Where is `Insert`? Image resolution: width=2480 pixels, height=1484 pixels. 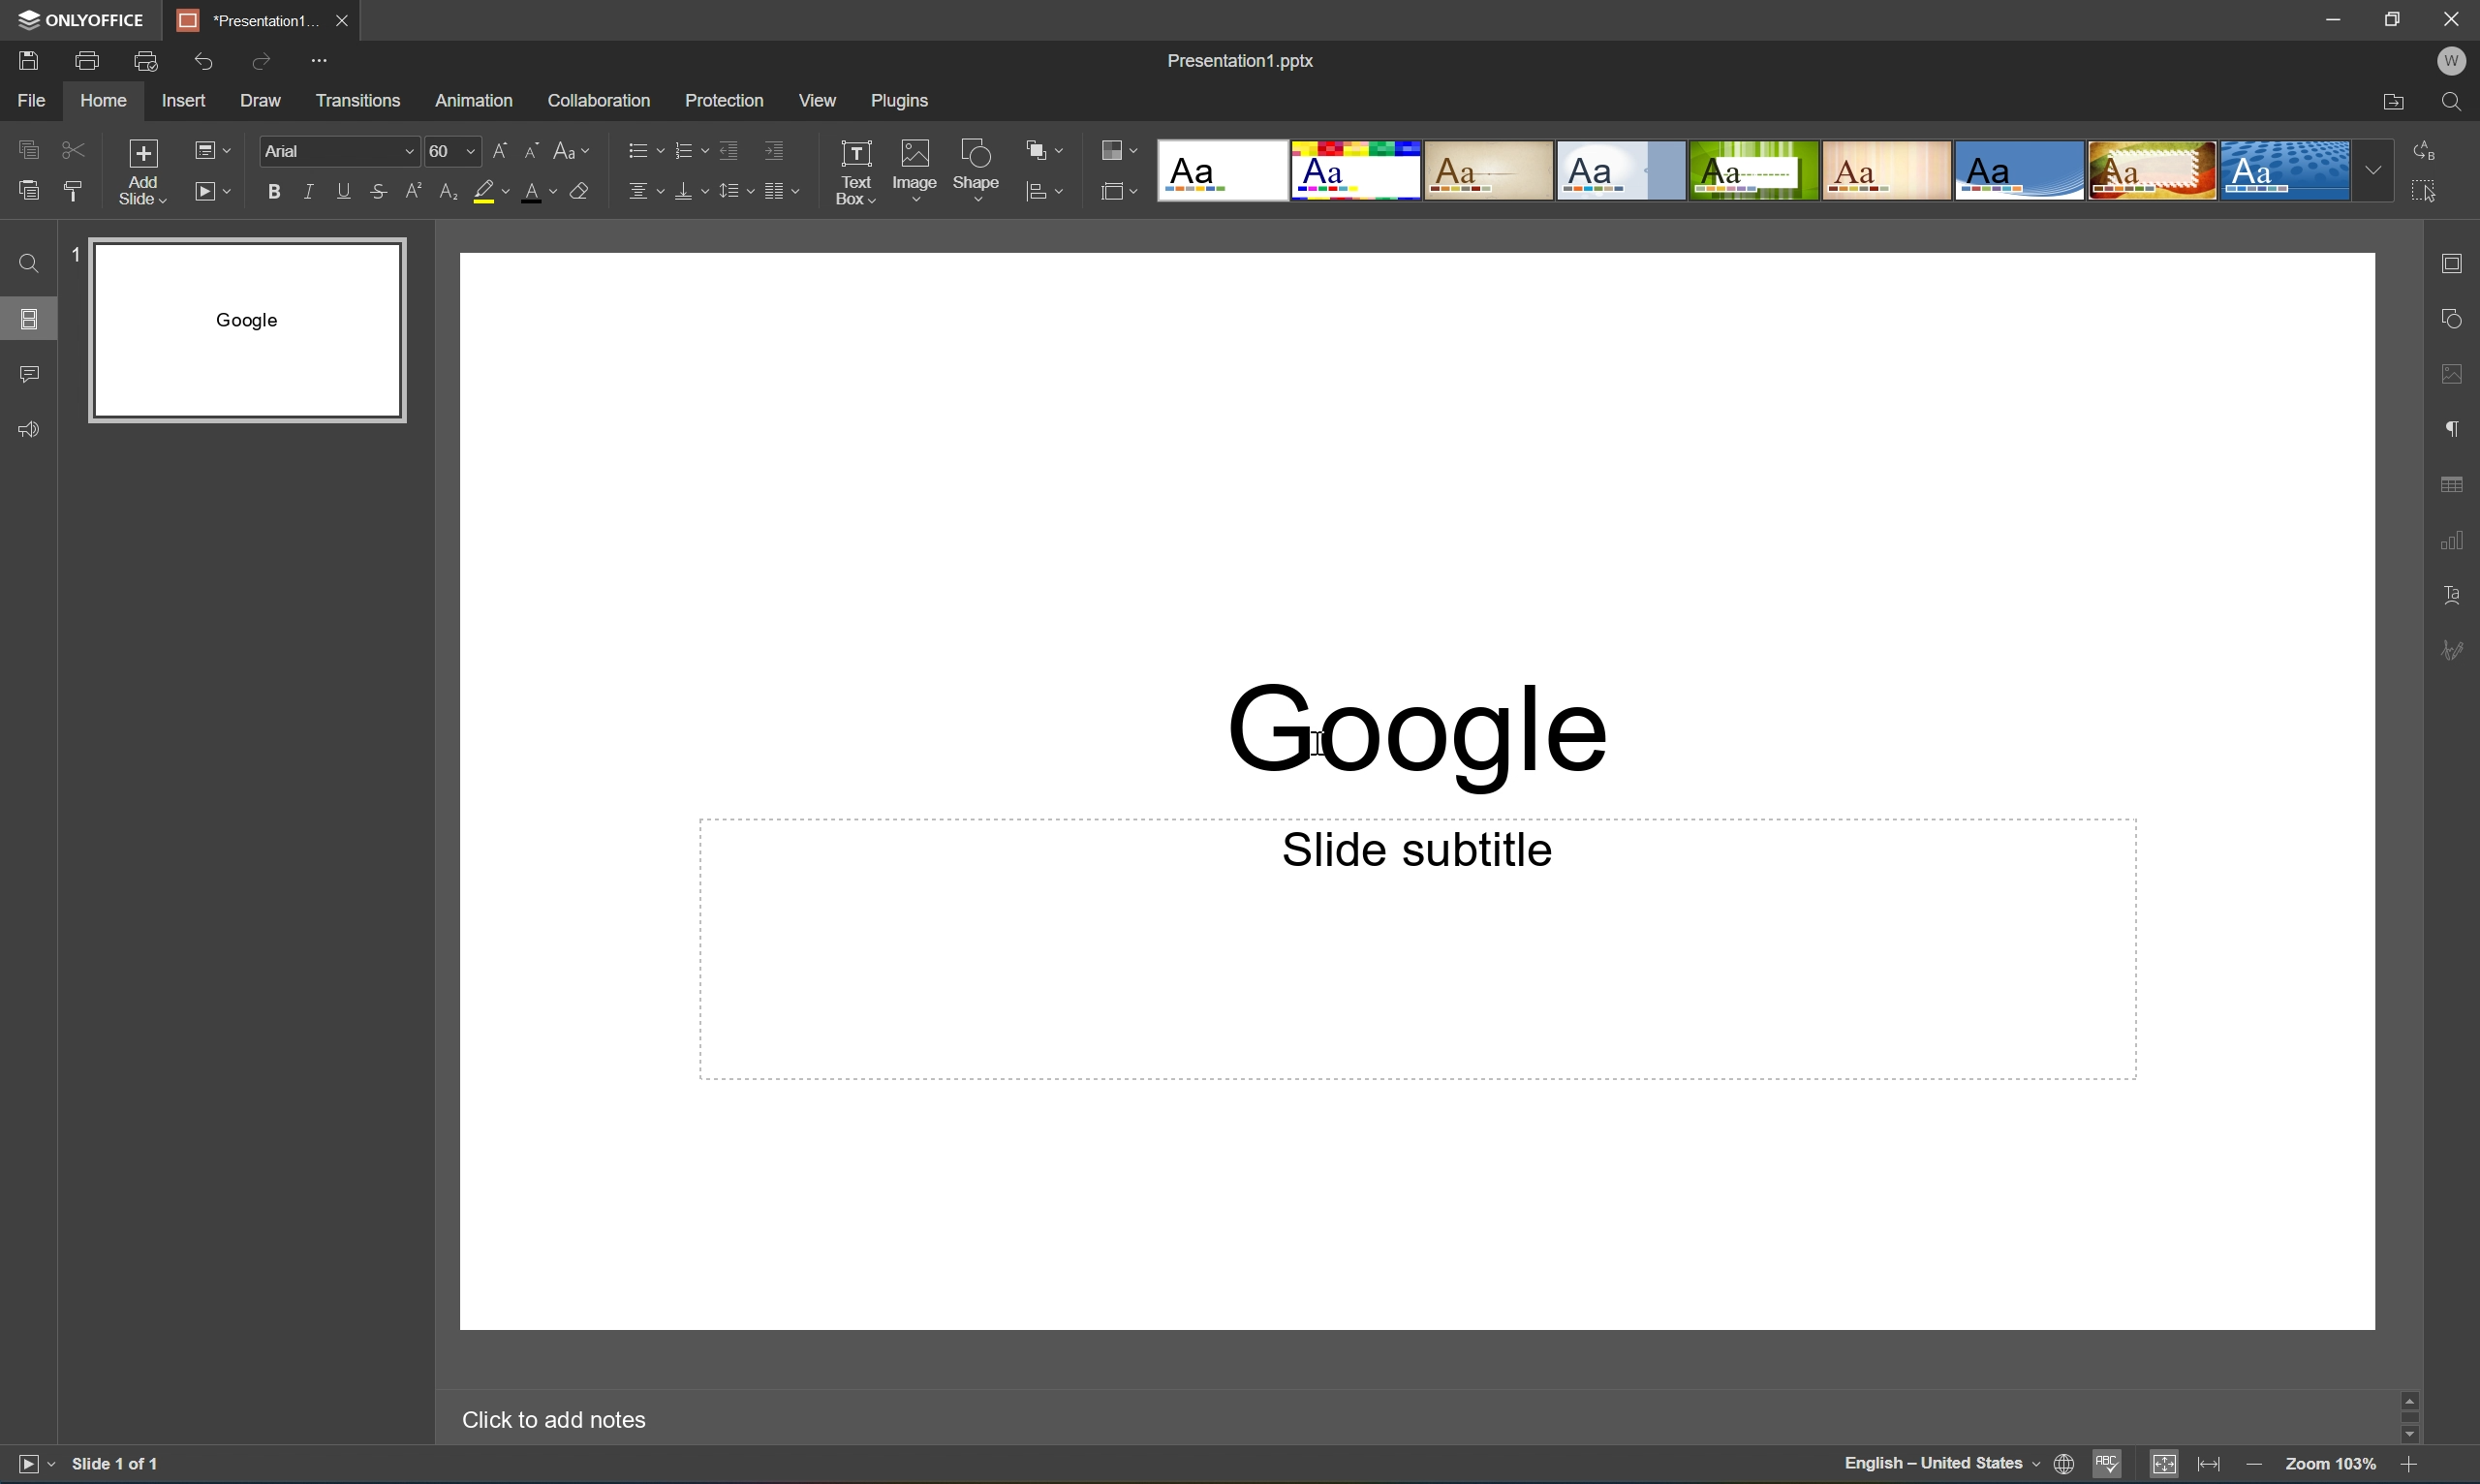 Insert is located at coordinates (188, 99).